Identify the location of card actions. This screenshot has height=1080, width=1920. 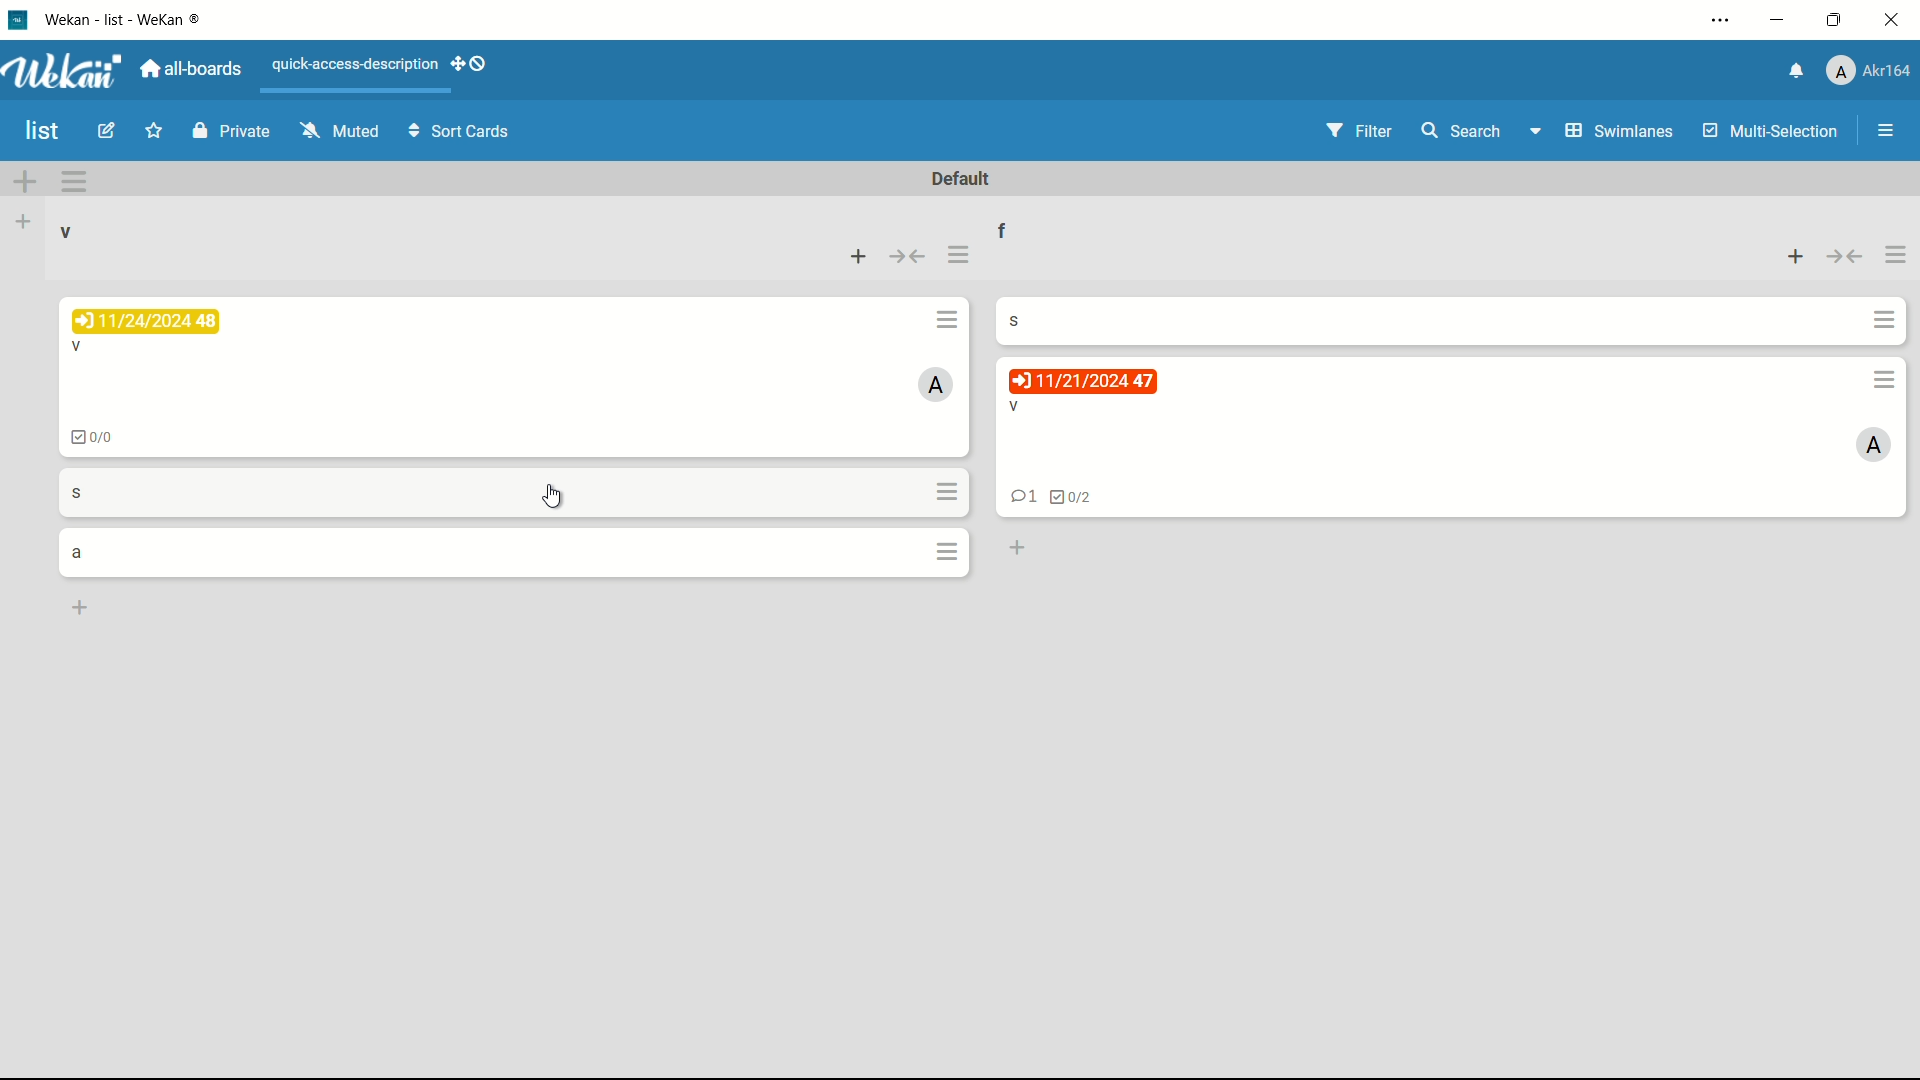
(951, 554).